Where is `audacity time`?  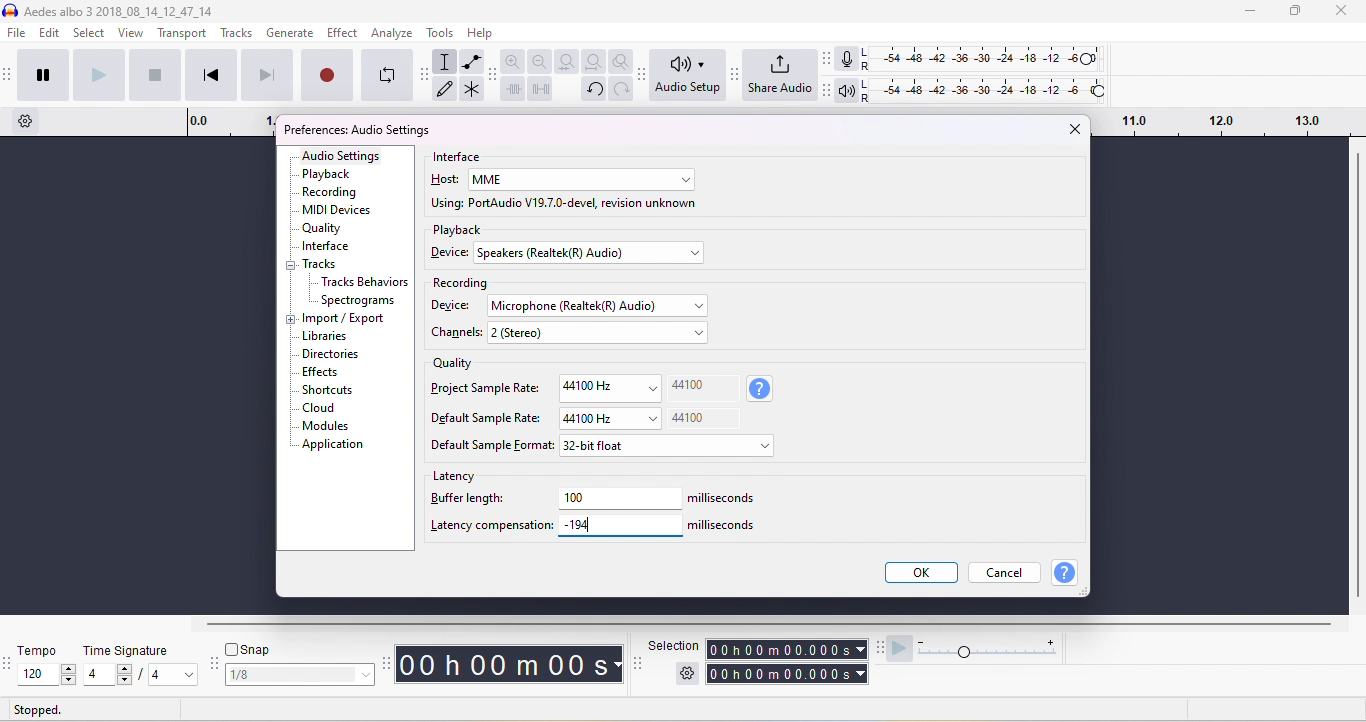
audacity time is located at coordinates (511, 665).